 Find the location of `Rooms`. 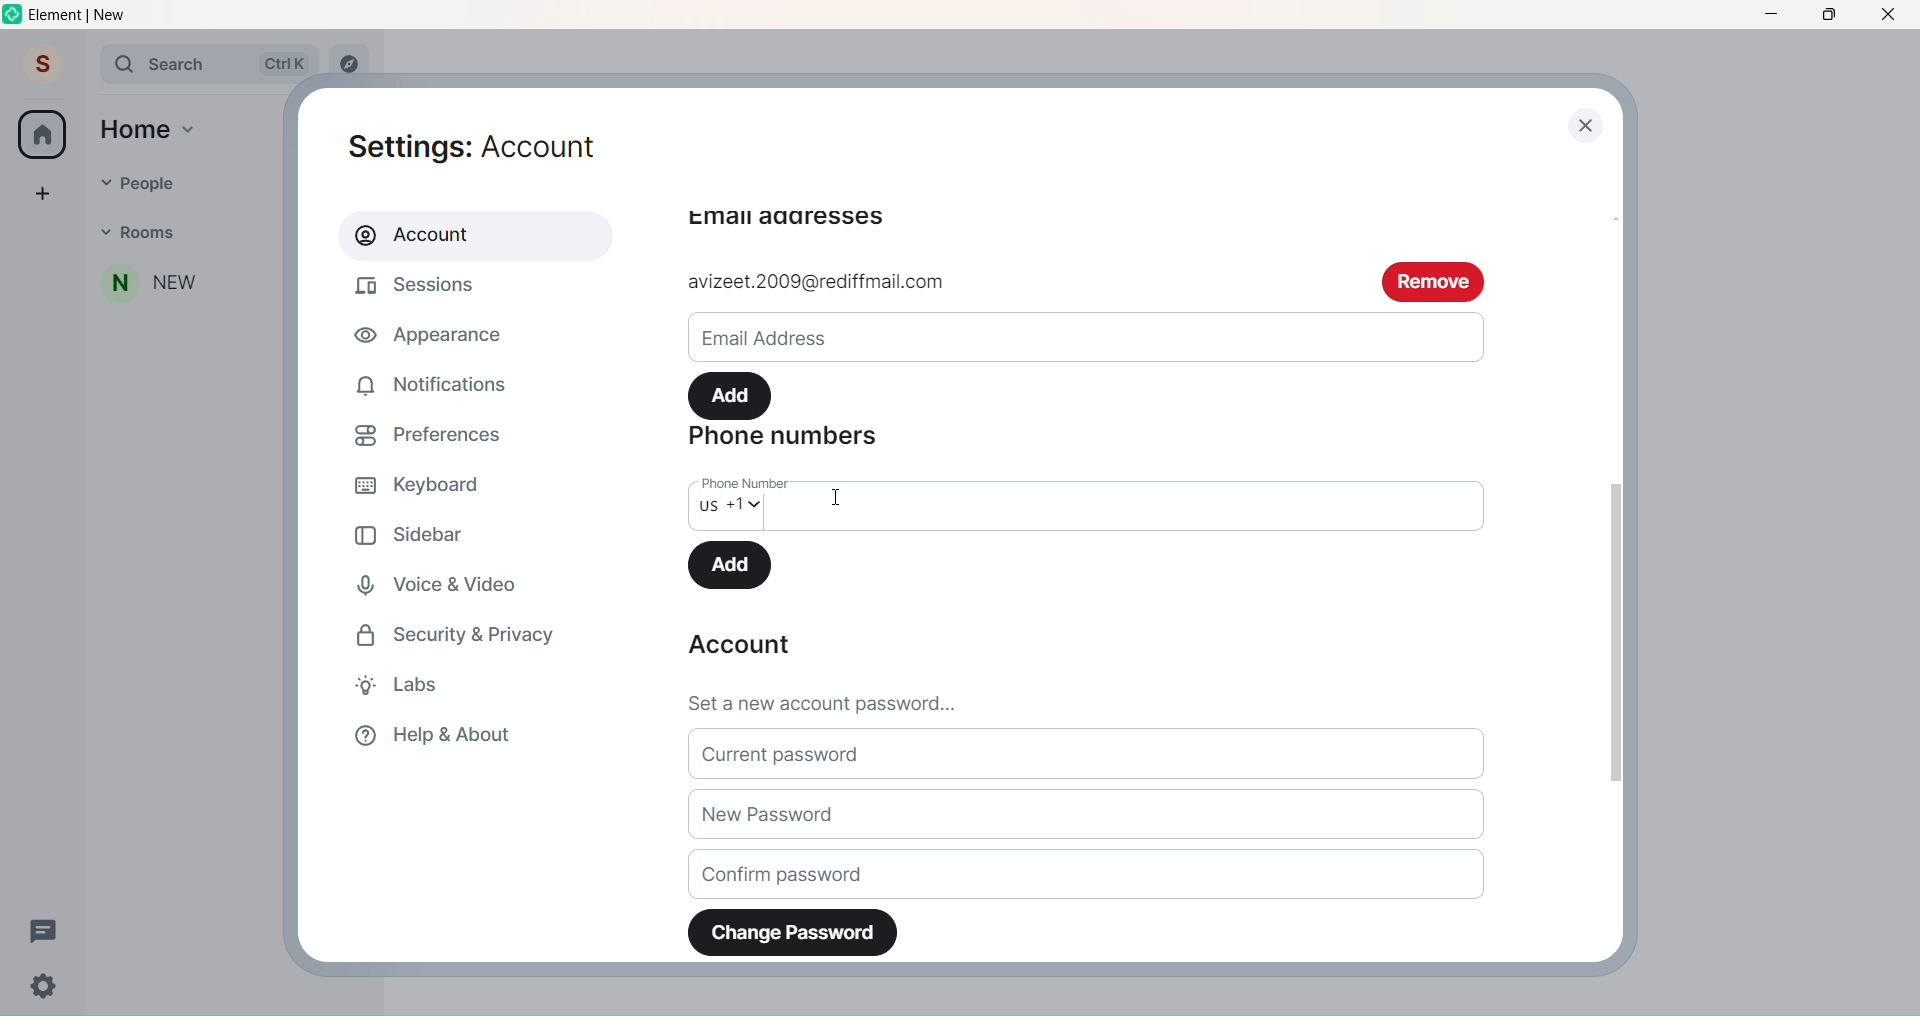

Rooms is located at coordinates (196, 232).